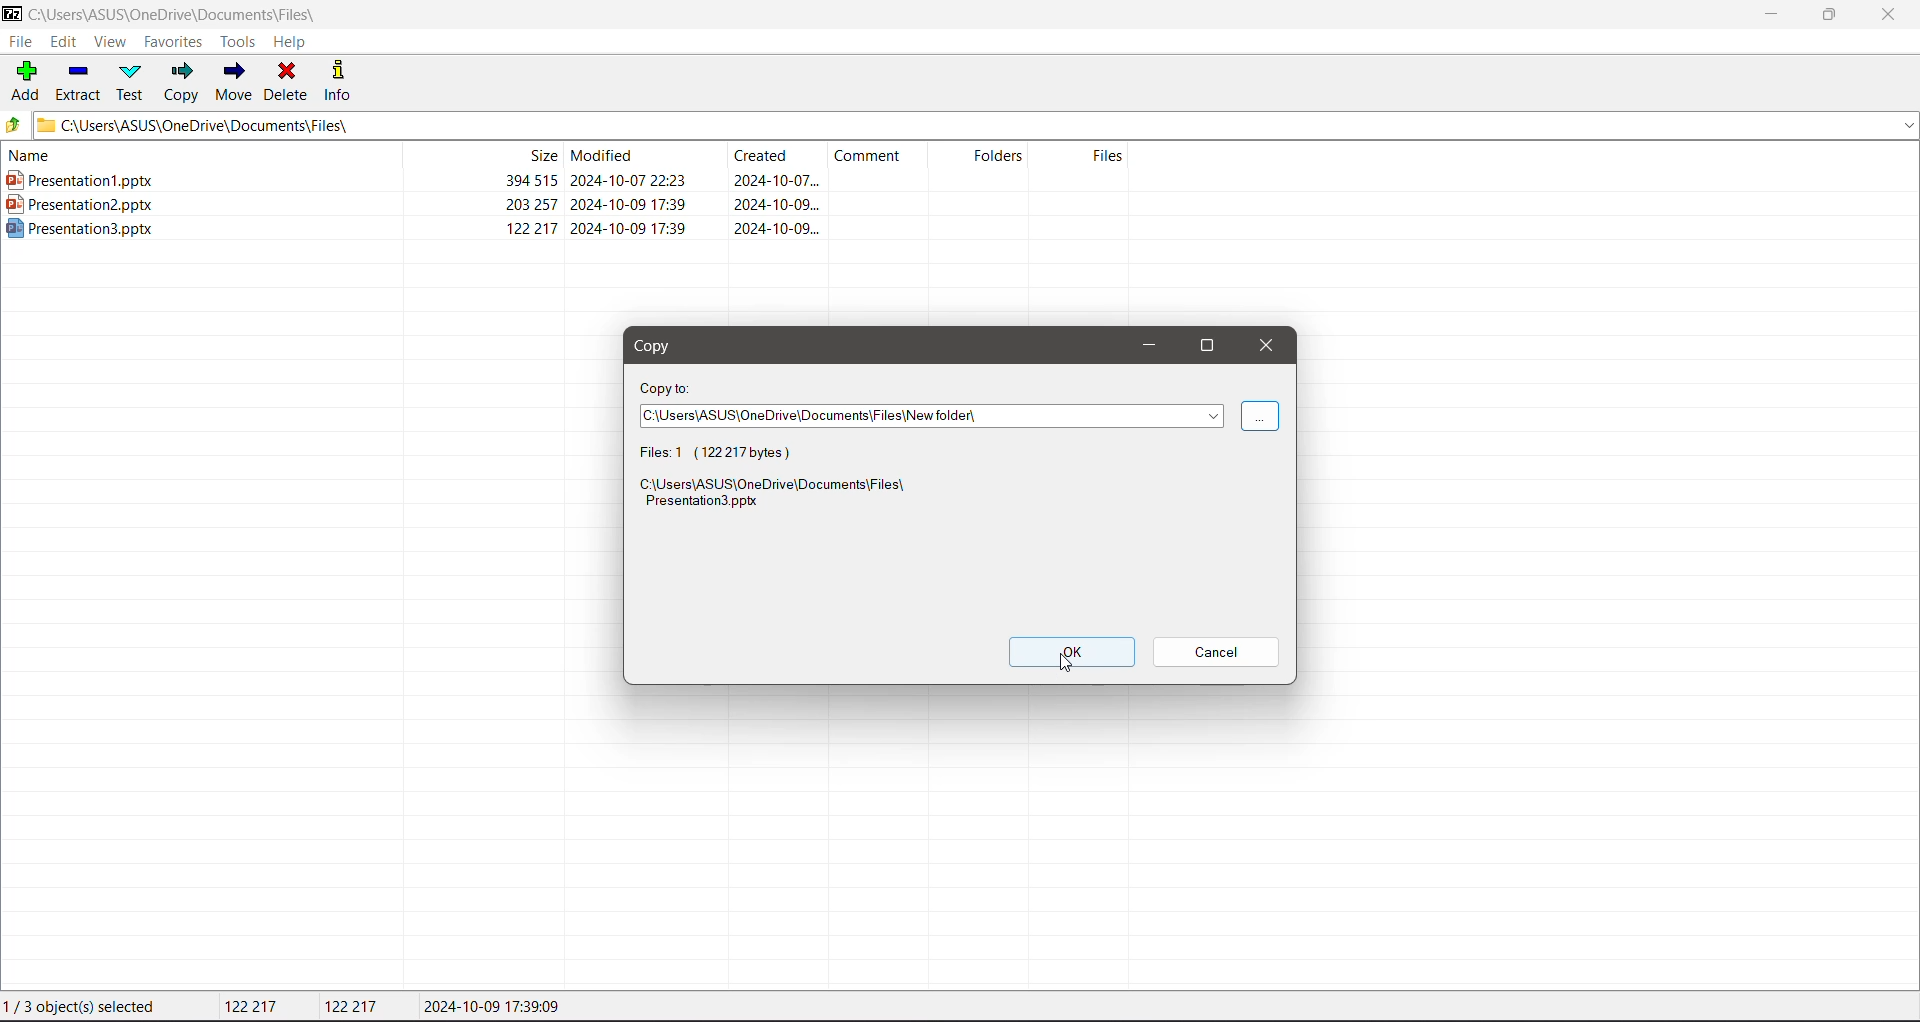 The height and width of the screenshot is (1022, 1920). Describe the element at coordinates (340, 80) in the screenshot. I see `Info` at that location.